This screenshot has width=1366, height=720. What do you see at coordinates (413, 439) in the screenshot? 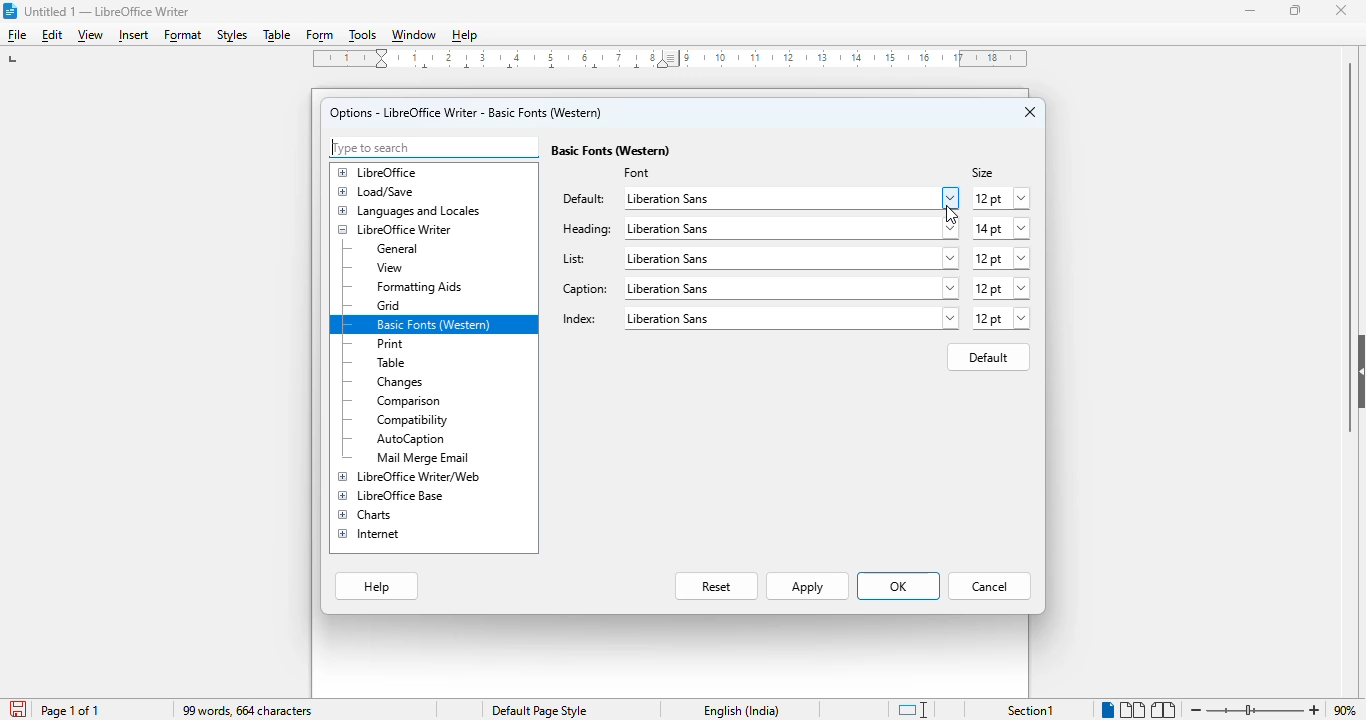
I see `autocaption` at bounding box center [413, 439].